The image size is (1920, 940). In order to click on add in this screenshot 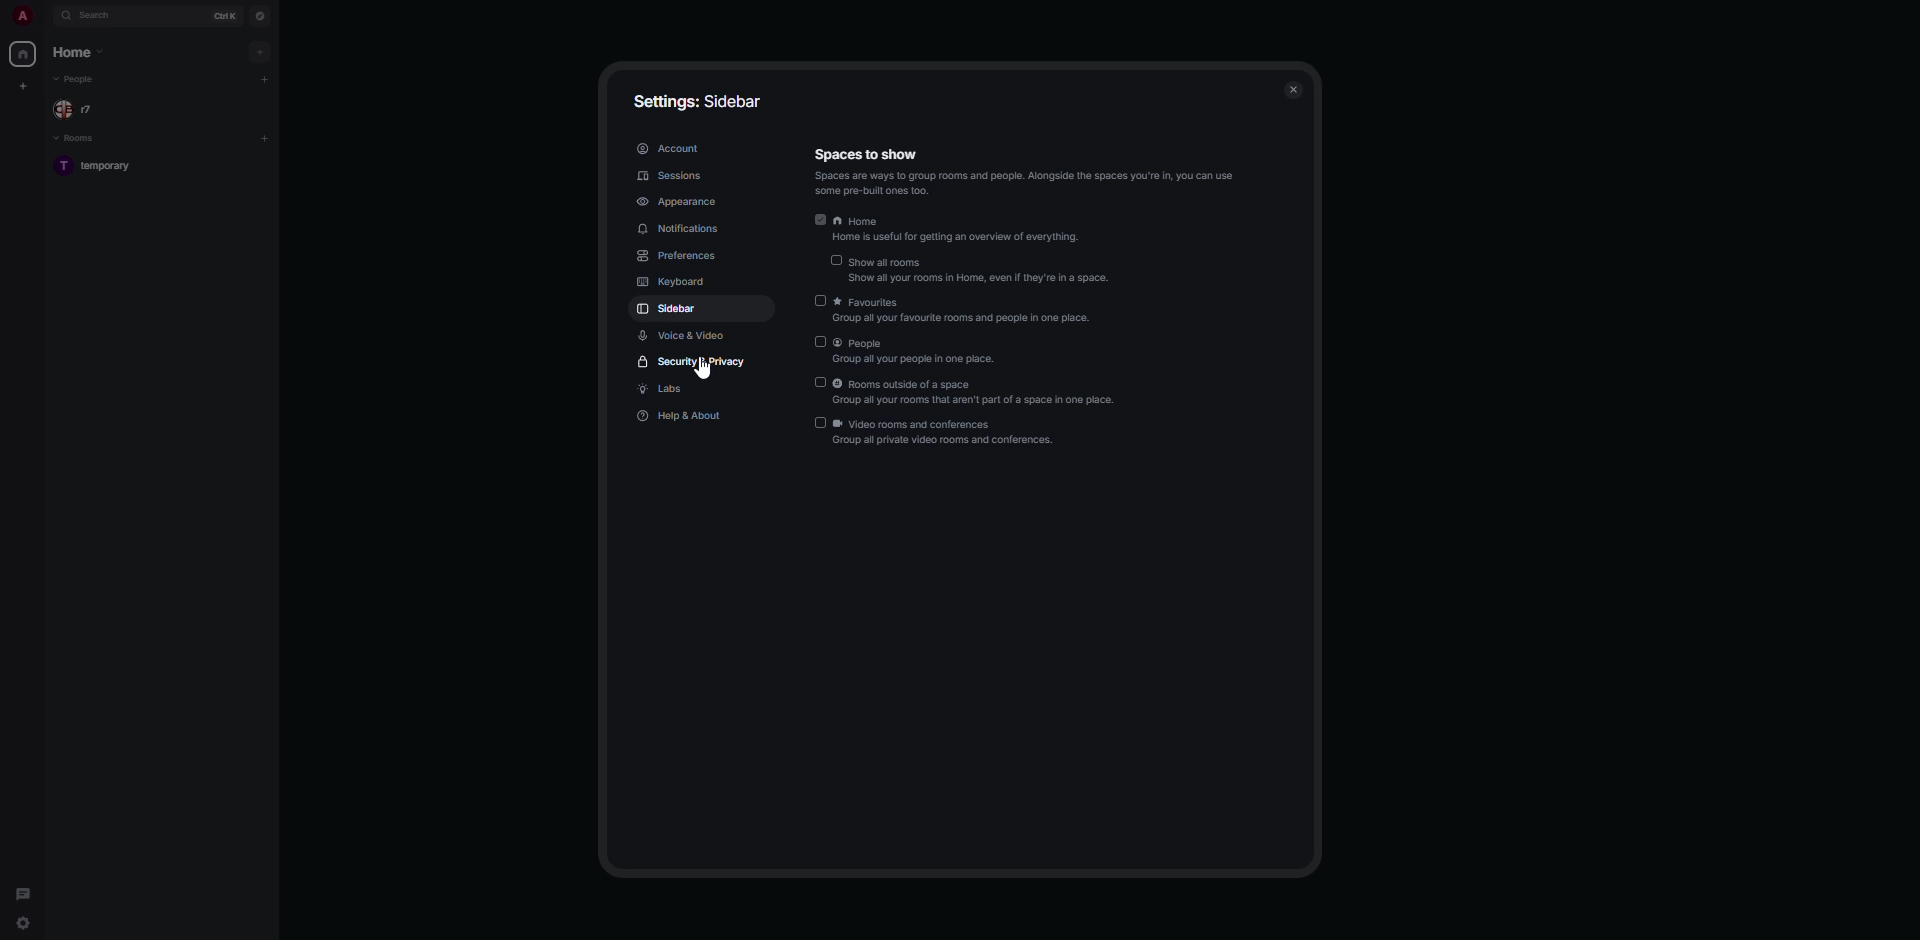, I will do `click(265, 136)`.